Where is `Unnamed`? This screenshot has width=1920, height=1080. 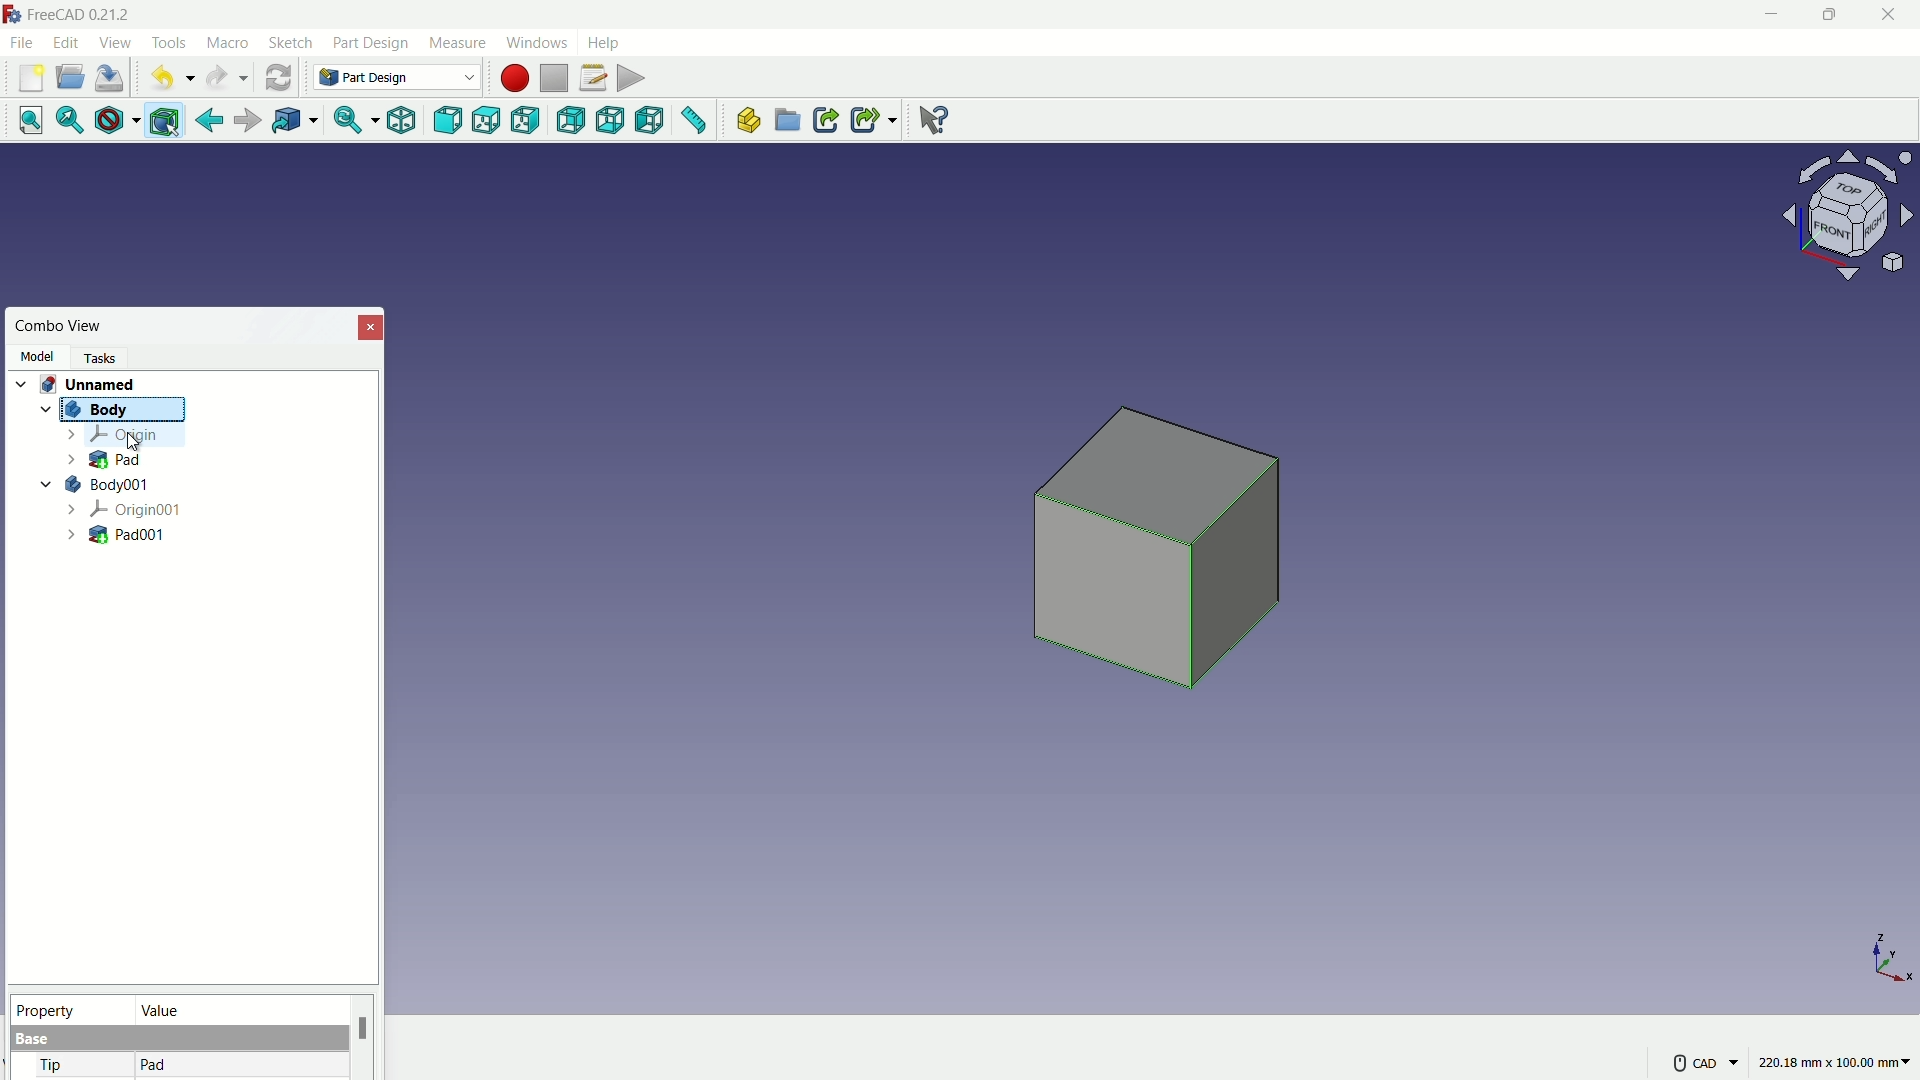 Unnamed is located at coordinates (95, 382).